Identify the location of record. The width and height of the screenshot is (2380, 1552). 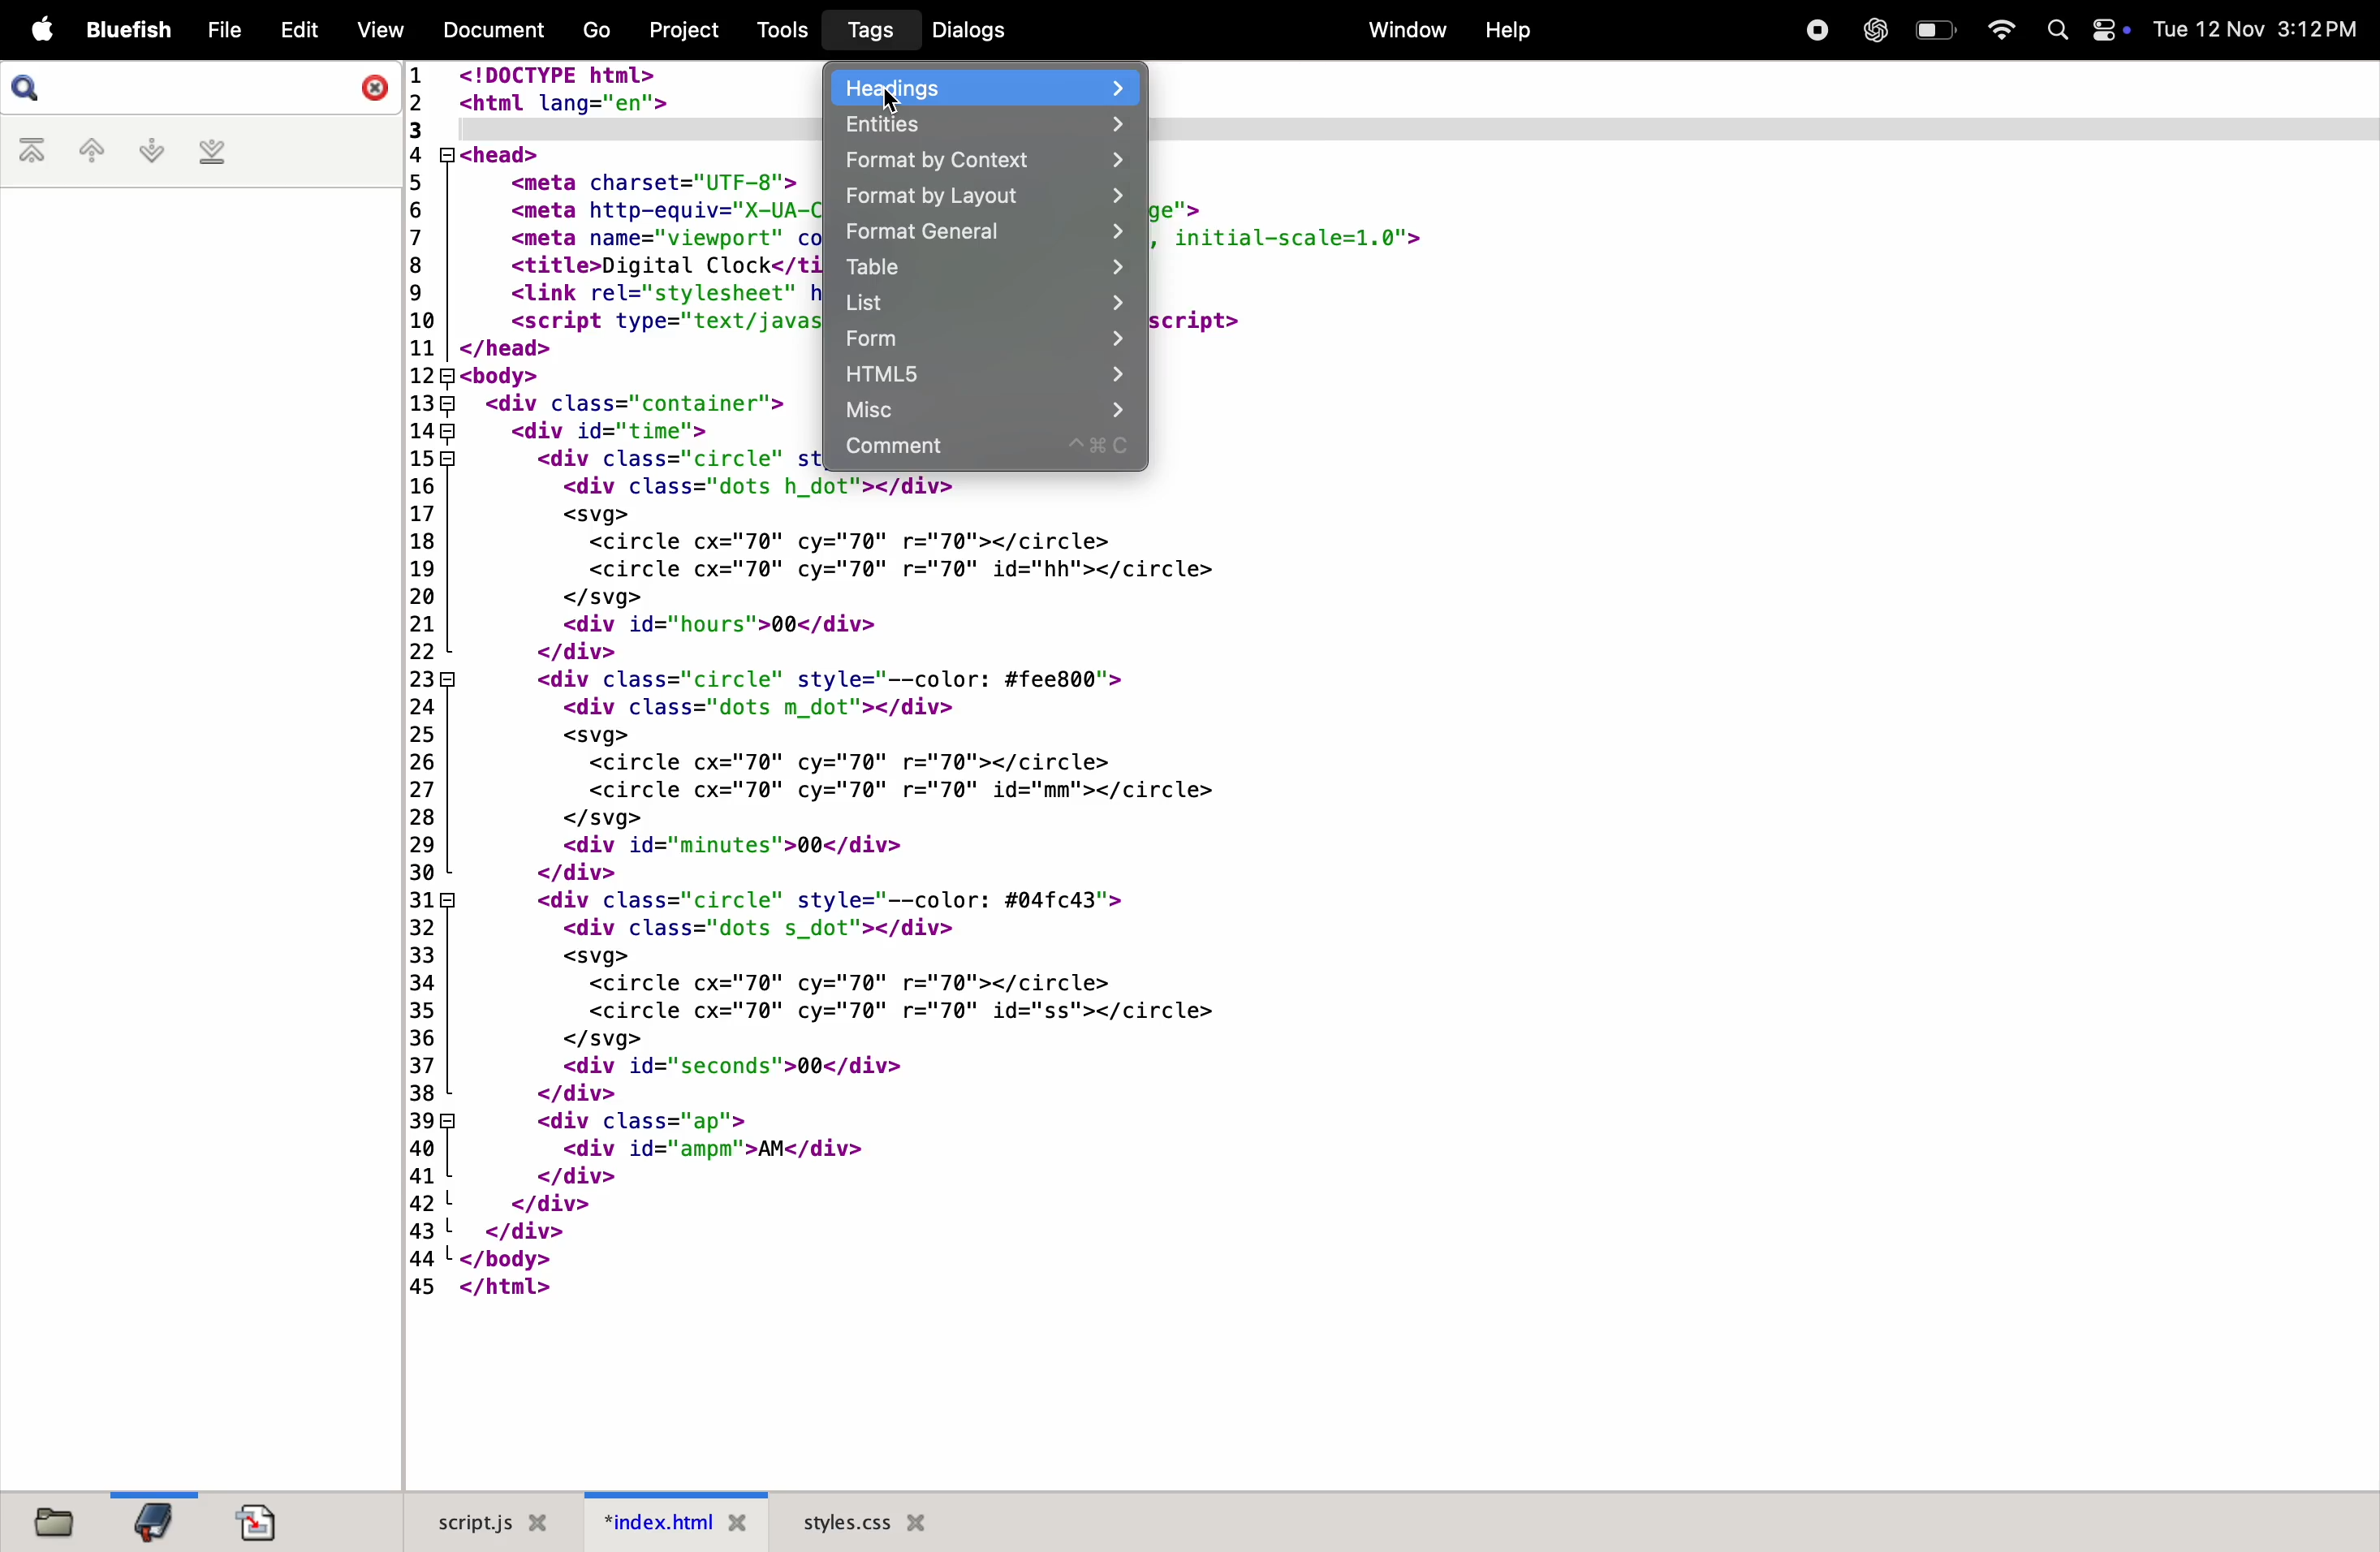
(1812, 28).